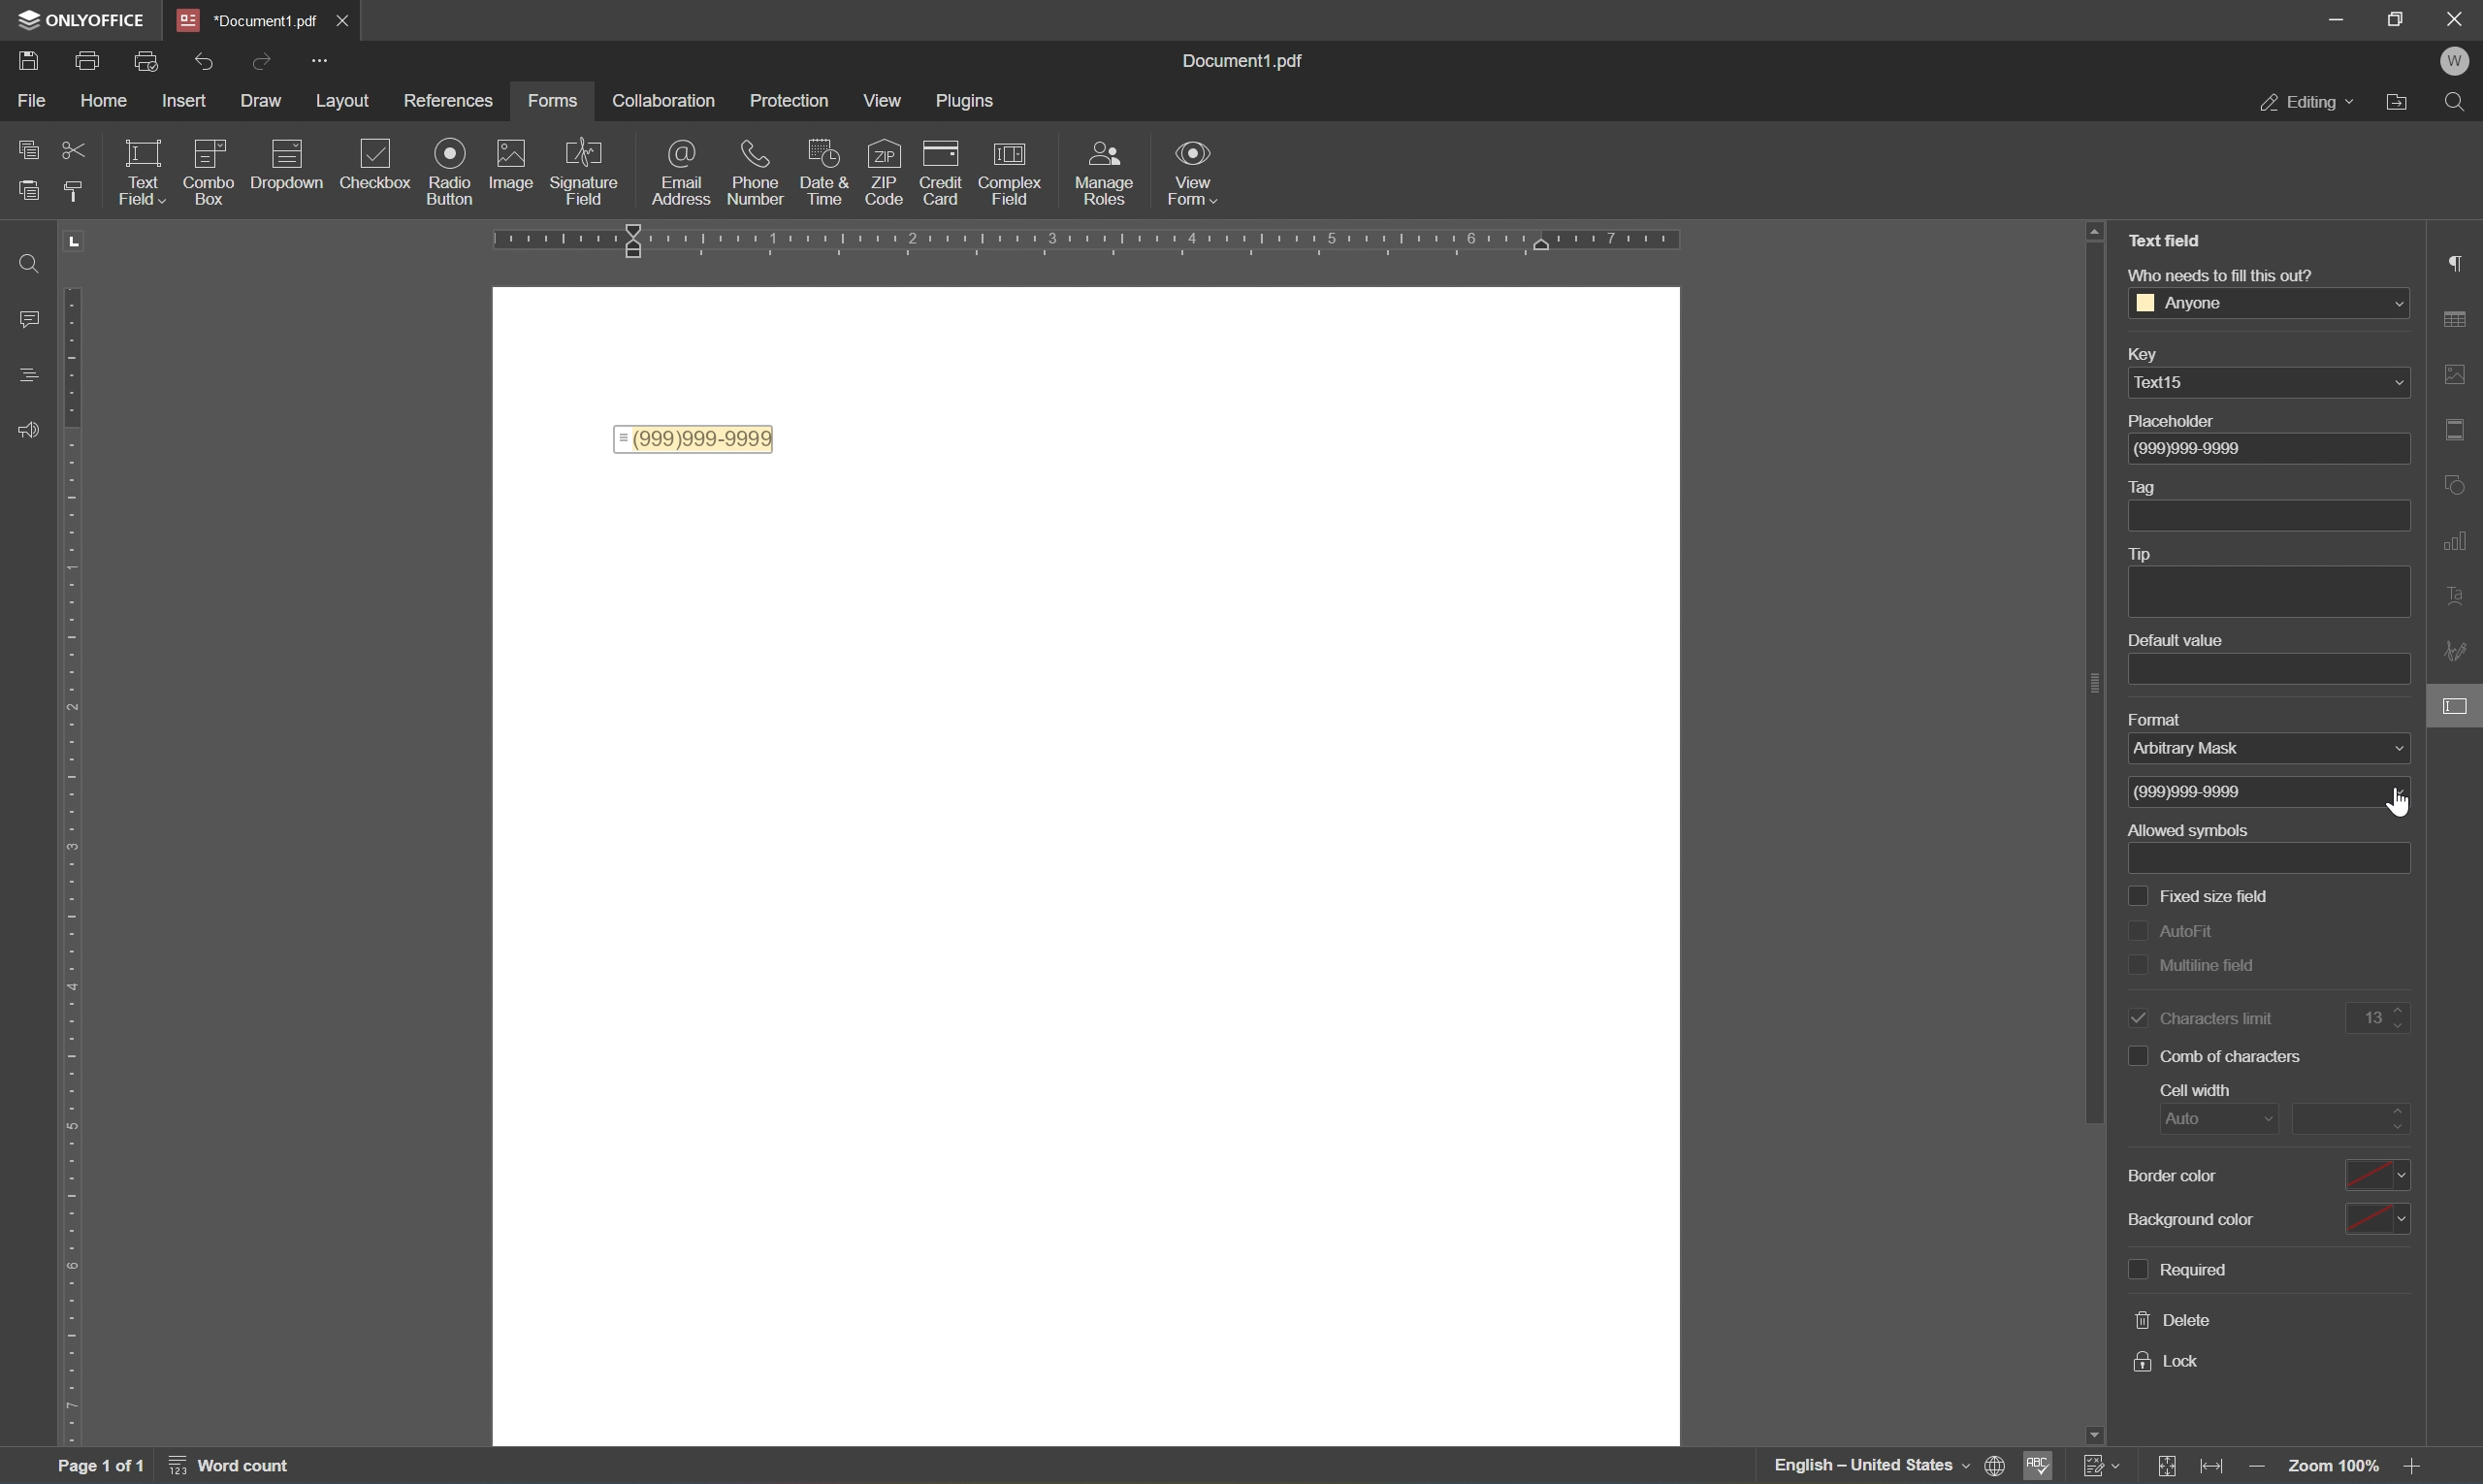 Image resolution: width=2483 pixels, height=1484 pixels. What do you see at coordinates (2179, 303) in the screenshot?
I see `anyone` at bounding box center [2179, 303].